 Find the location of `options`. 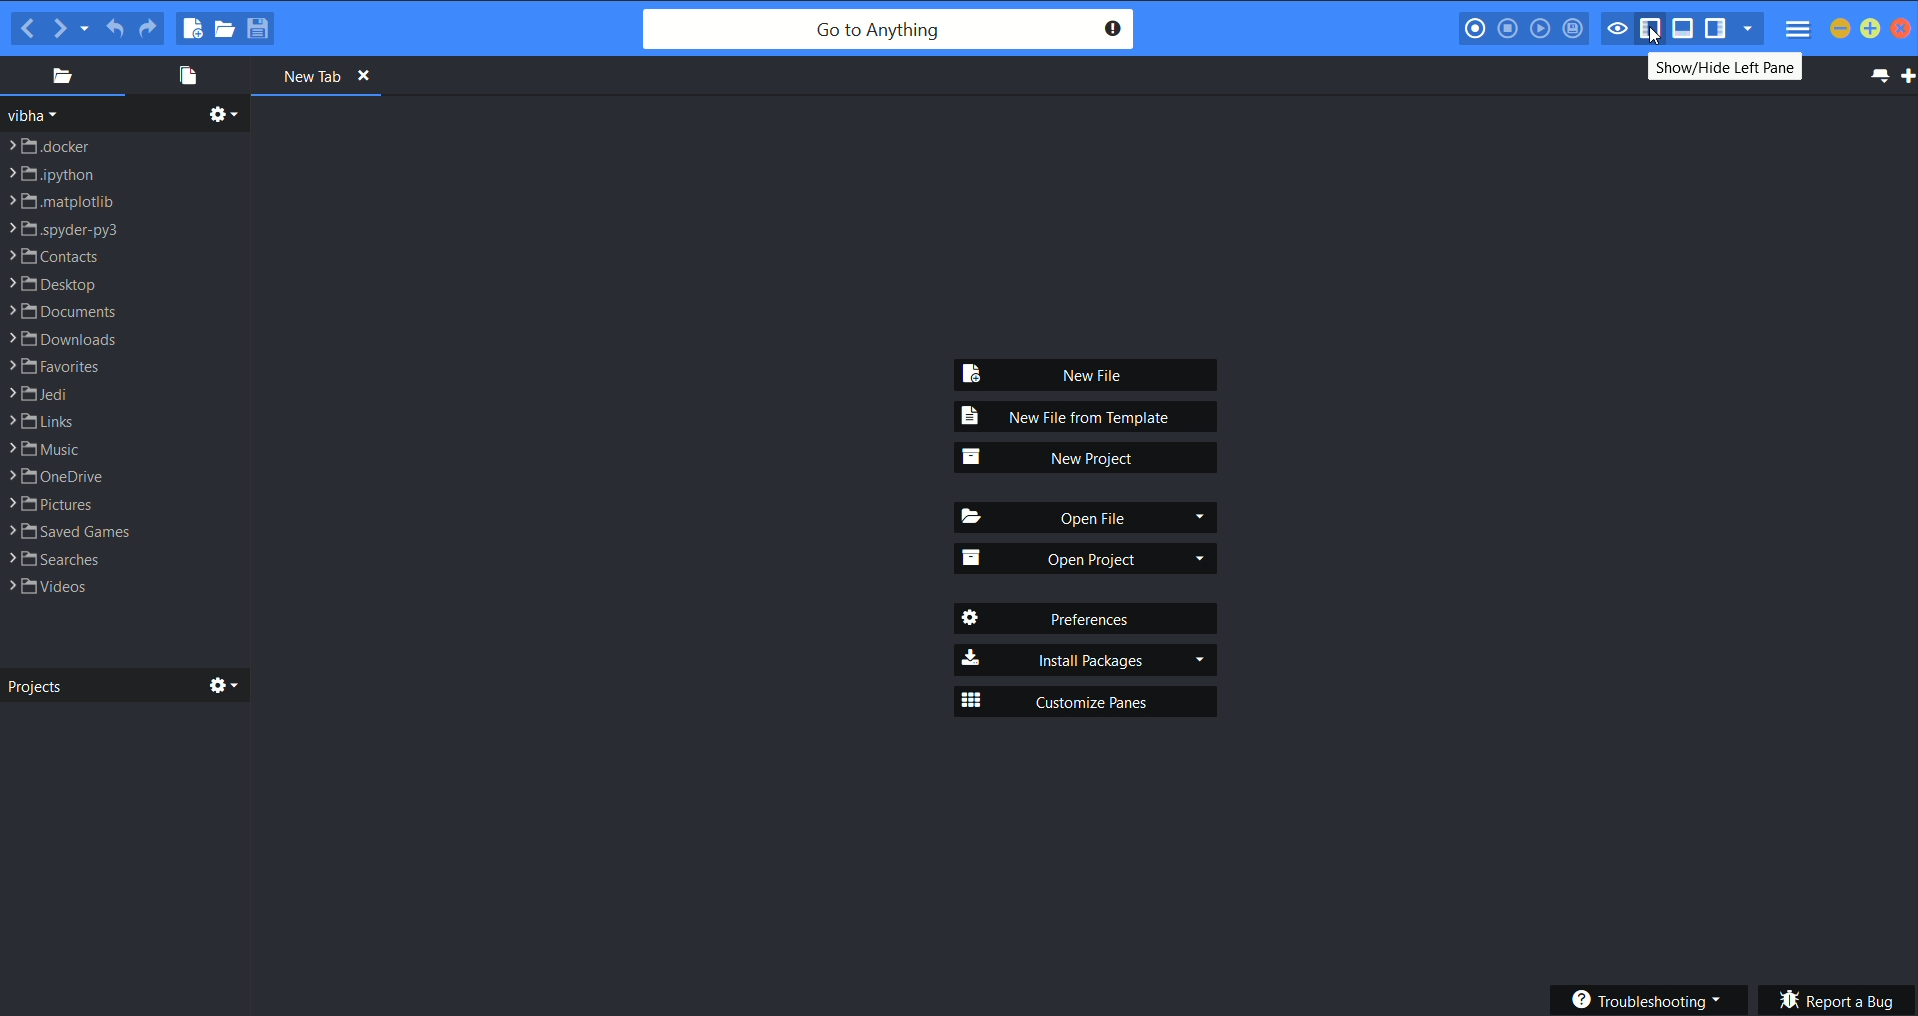

options is located at coordinates (228, 115).